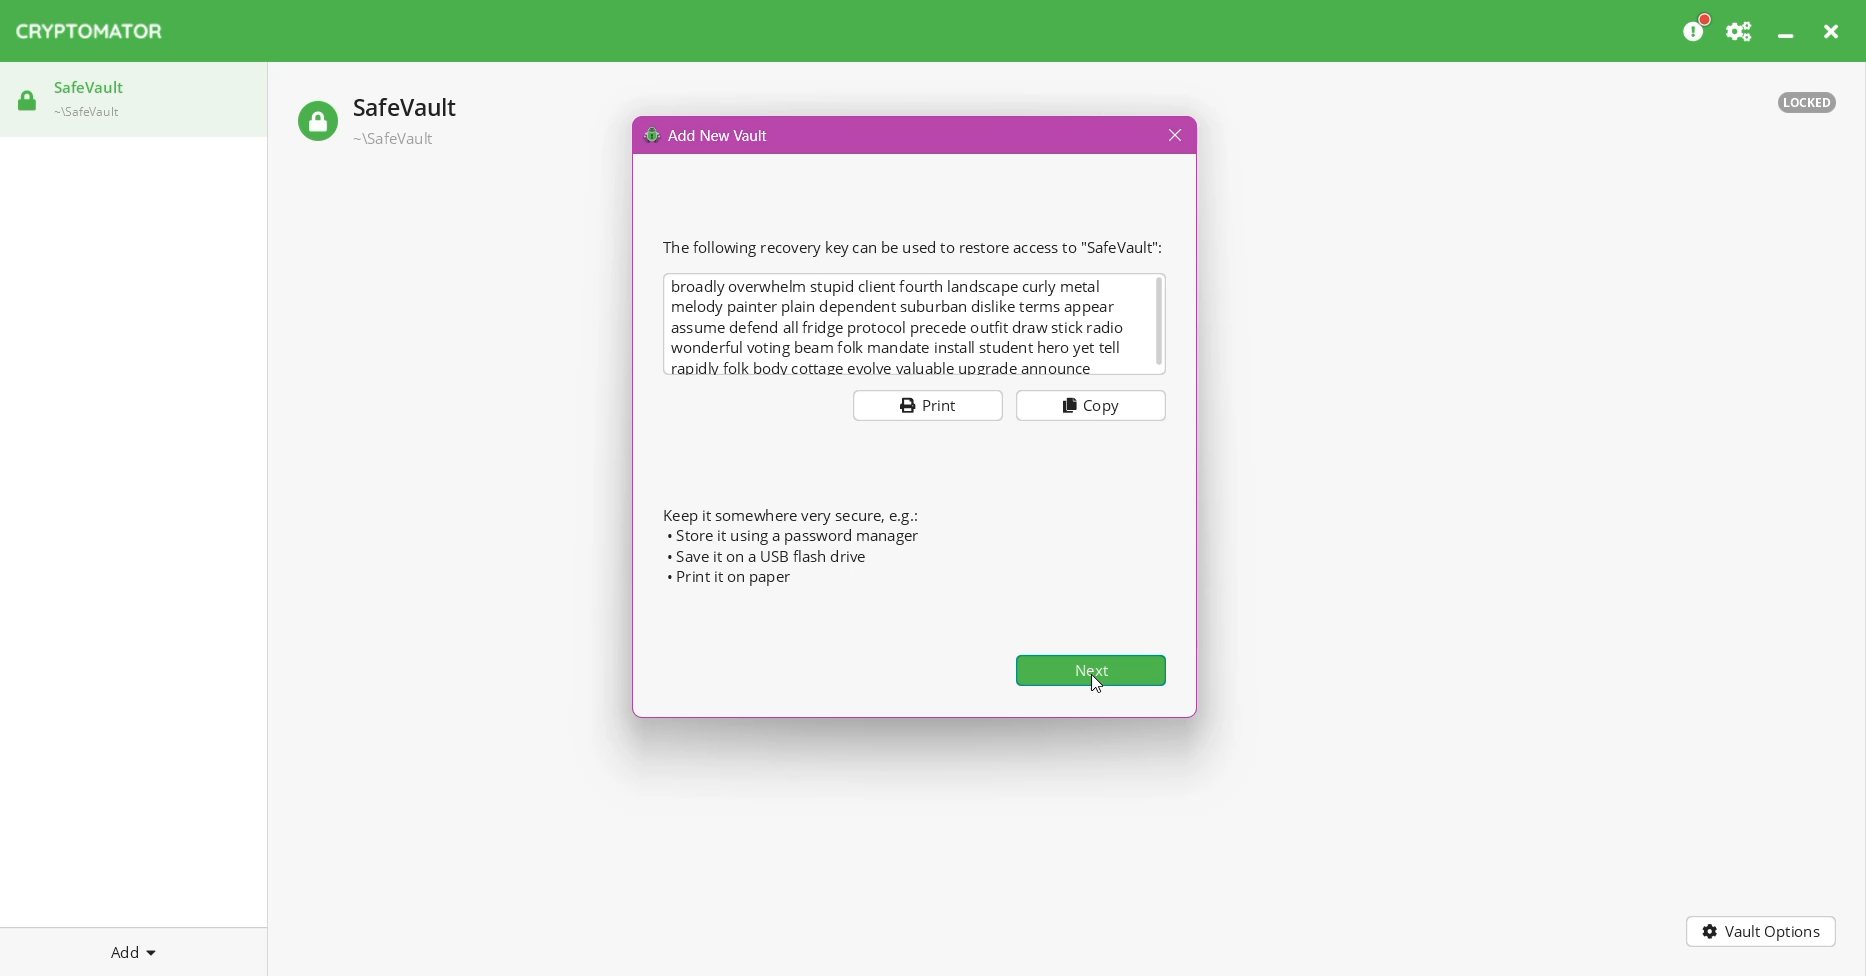 This screenshot has width=1866, height=976. What do you see at coordinates (1091, 670) in the screenshot?
I see `Next` at bounding box center [1091, 670].